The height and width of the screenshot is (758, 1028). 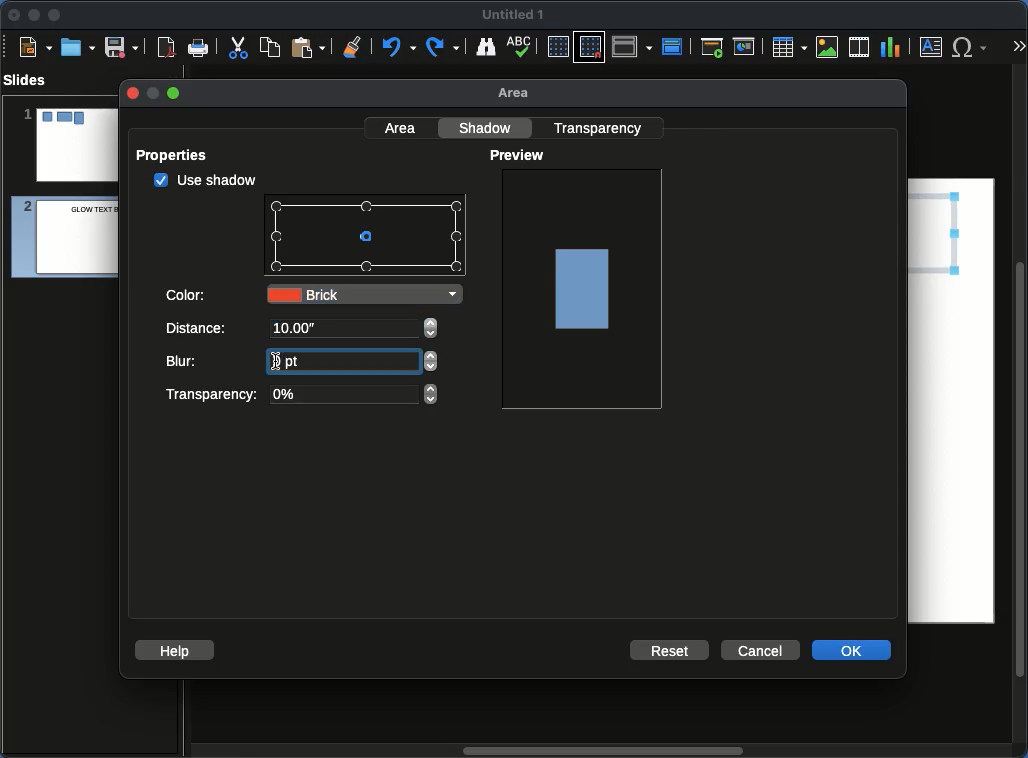 I want to click on First slide, so click(x=712, y=47).